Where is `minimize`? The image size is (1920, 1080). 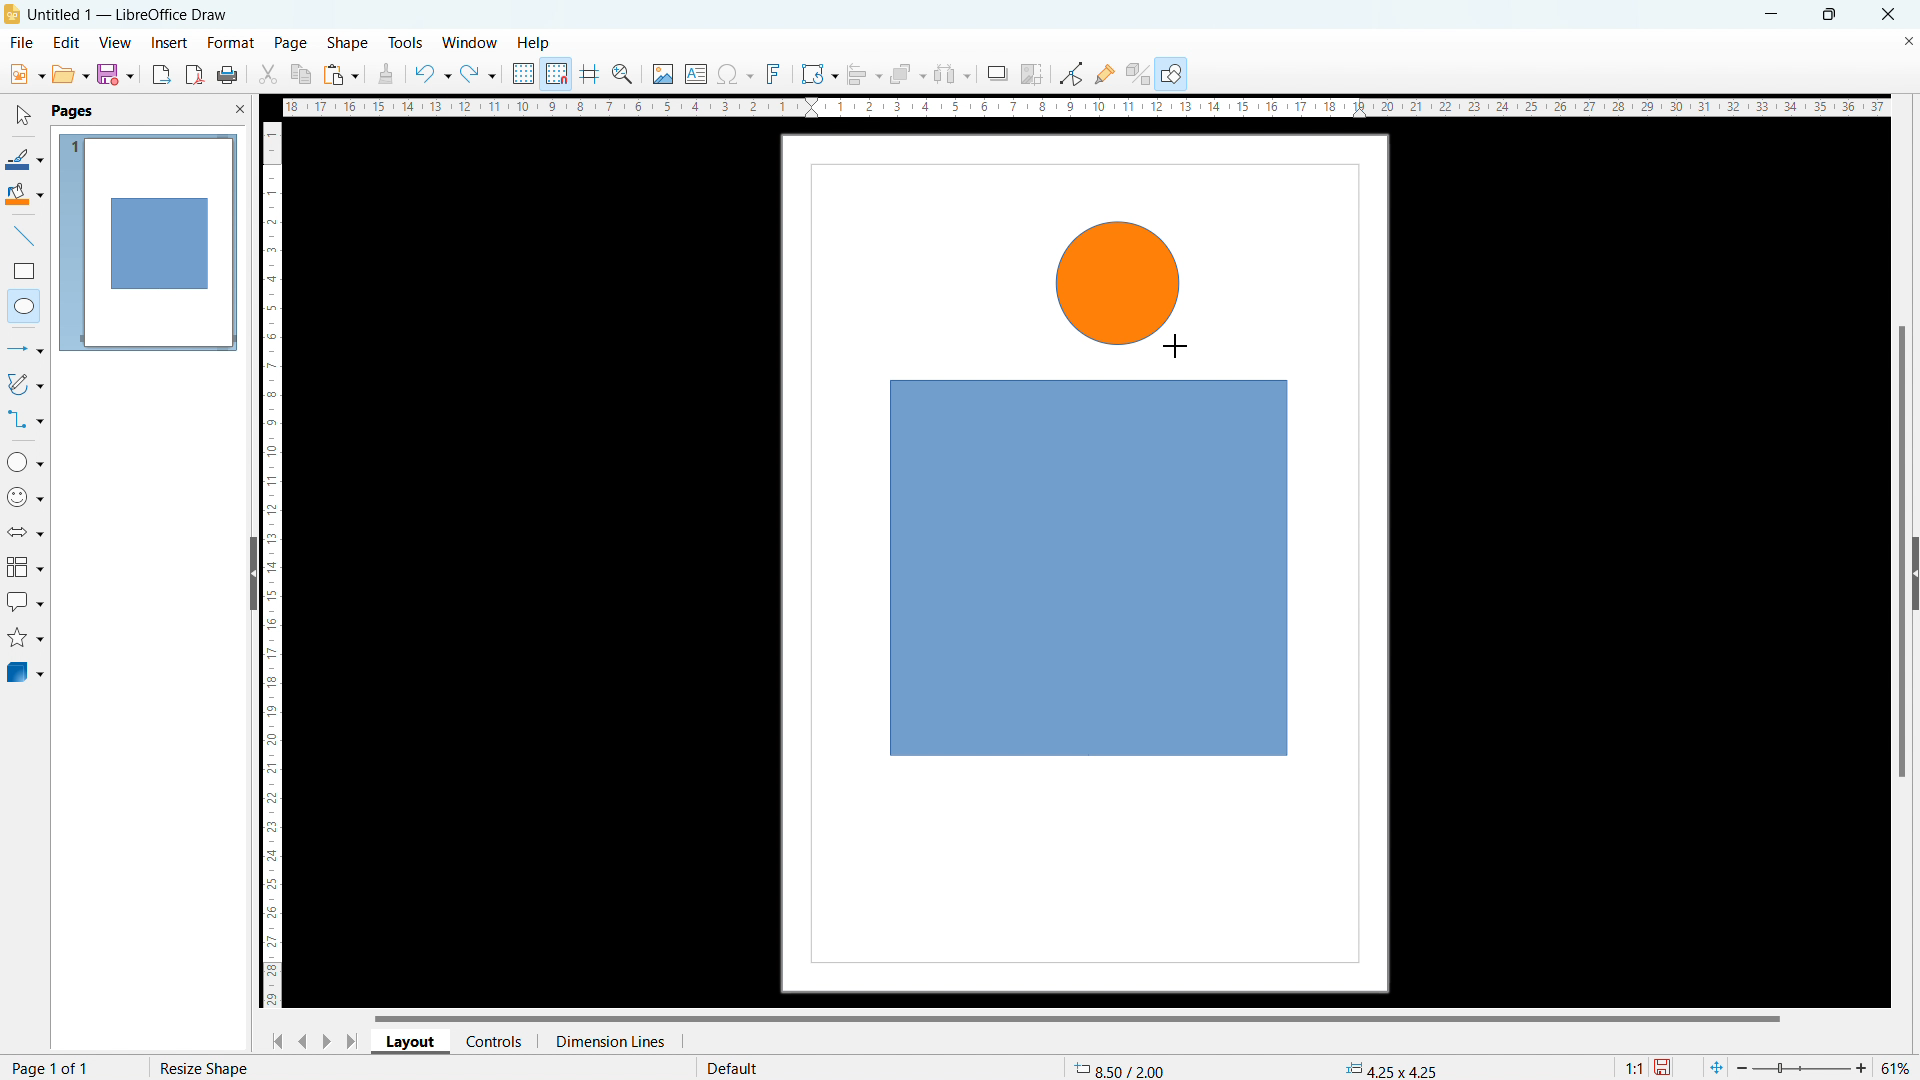
minimize is located at coordinates (1769, 13).